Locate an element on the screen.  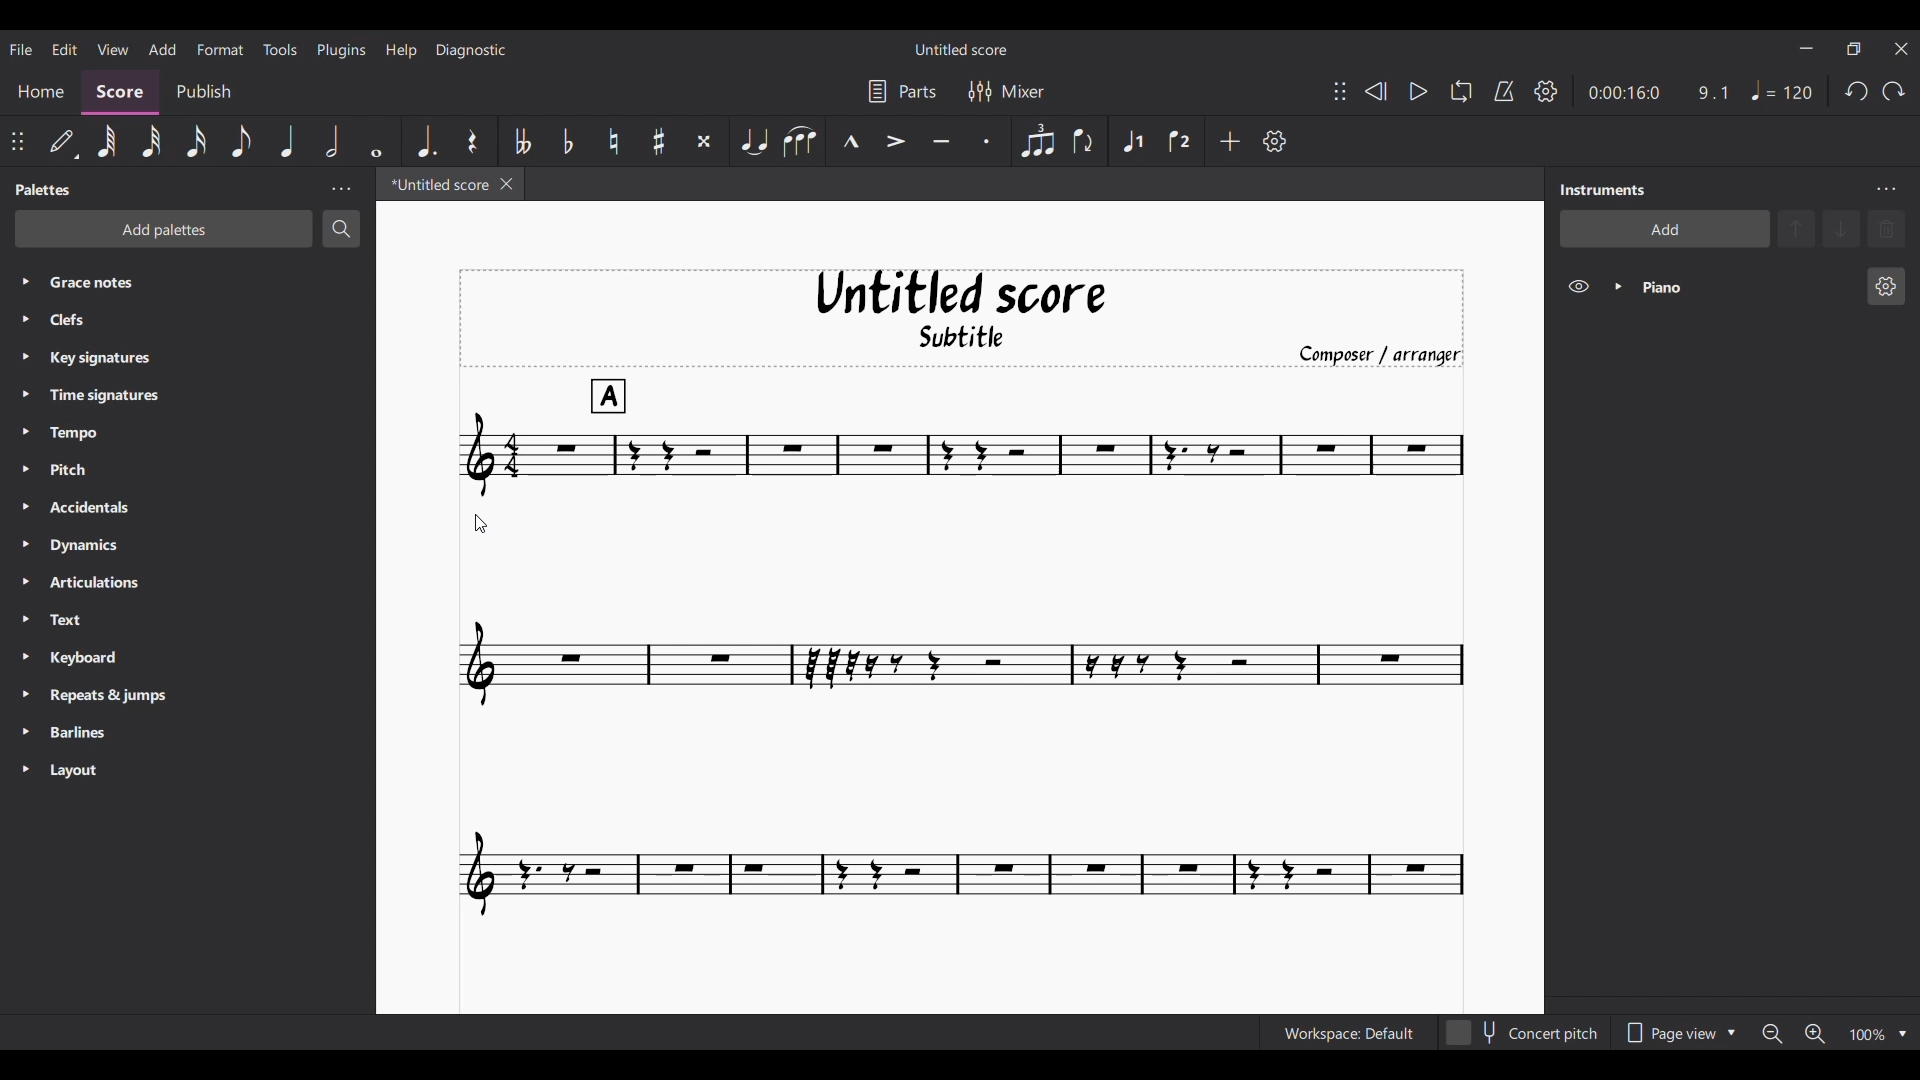
Search is located at coordinates (341, 228).